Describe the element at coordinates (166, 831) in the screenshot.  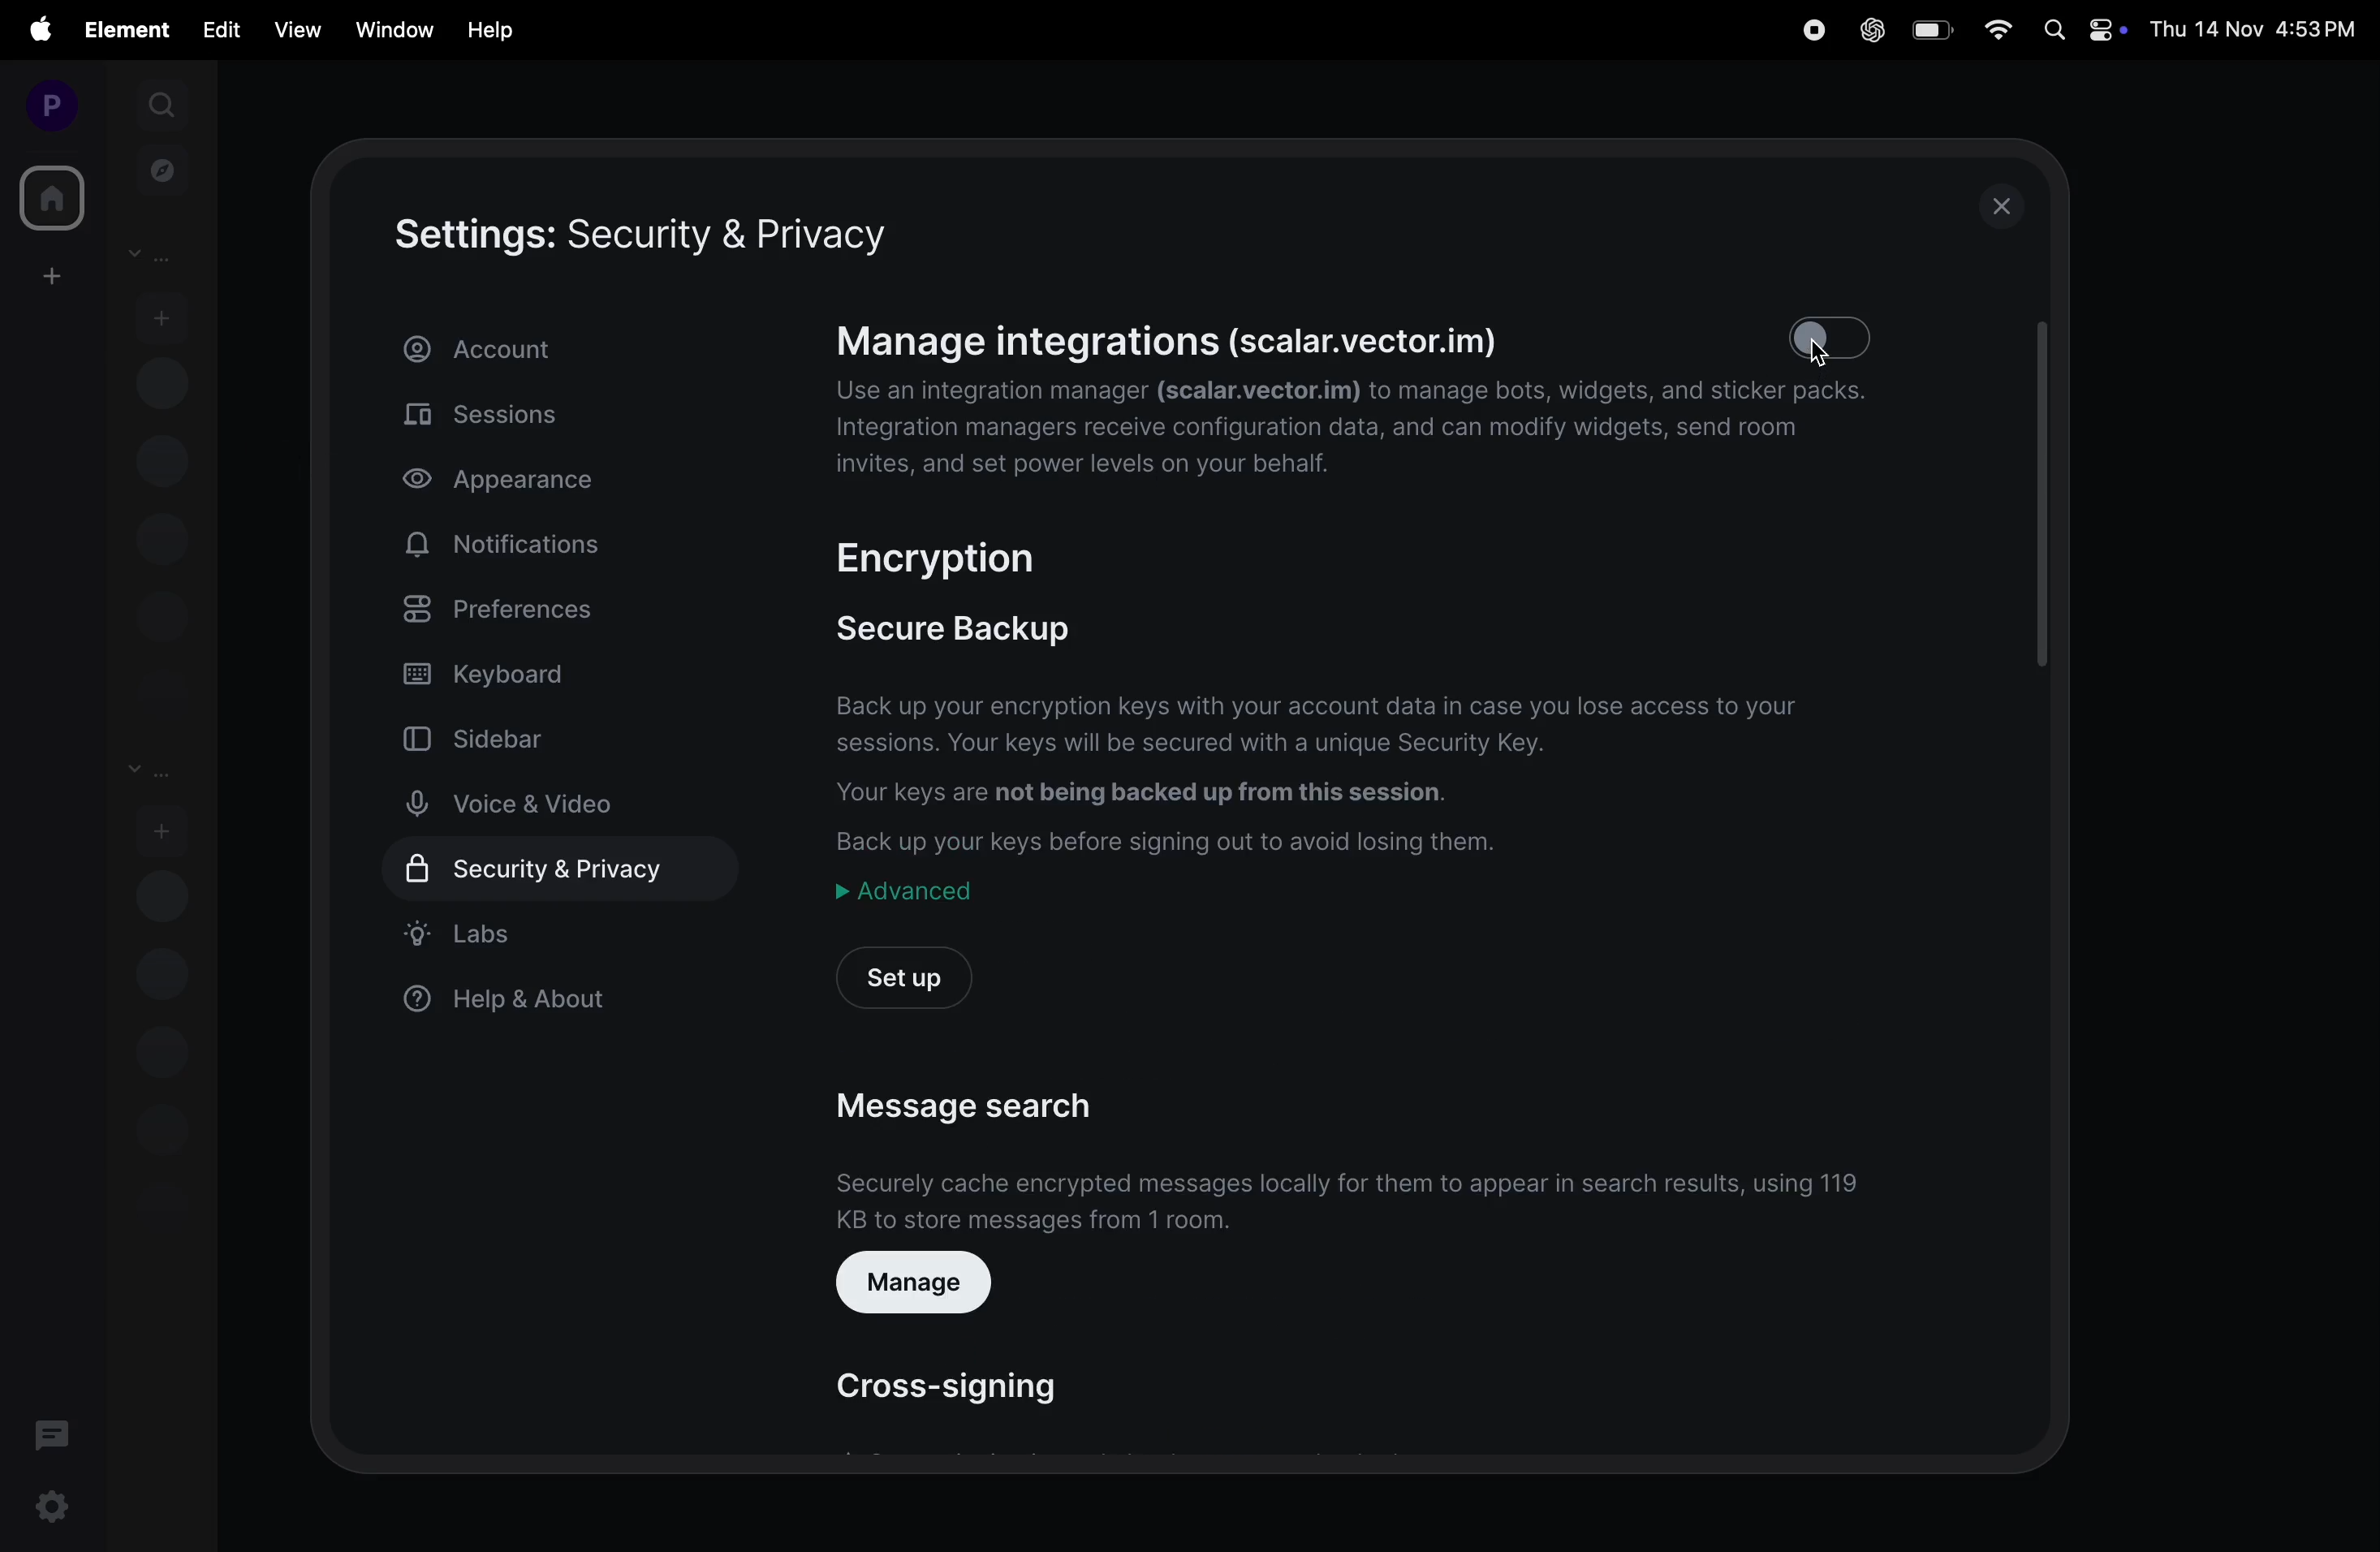
I see `add room` at that location.